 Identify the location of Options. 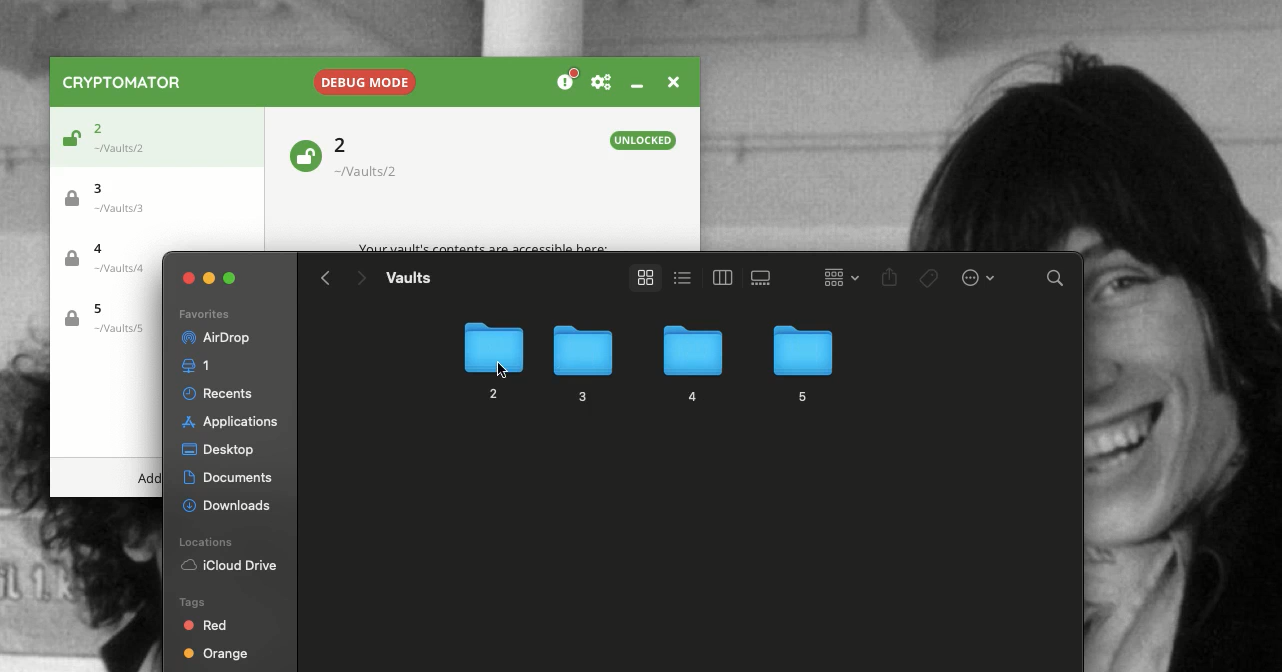
(976, 276).